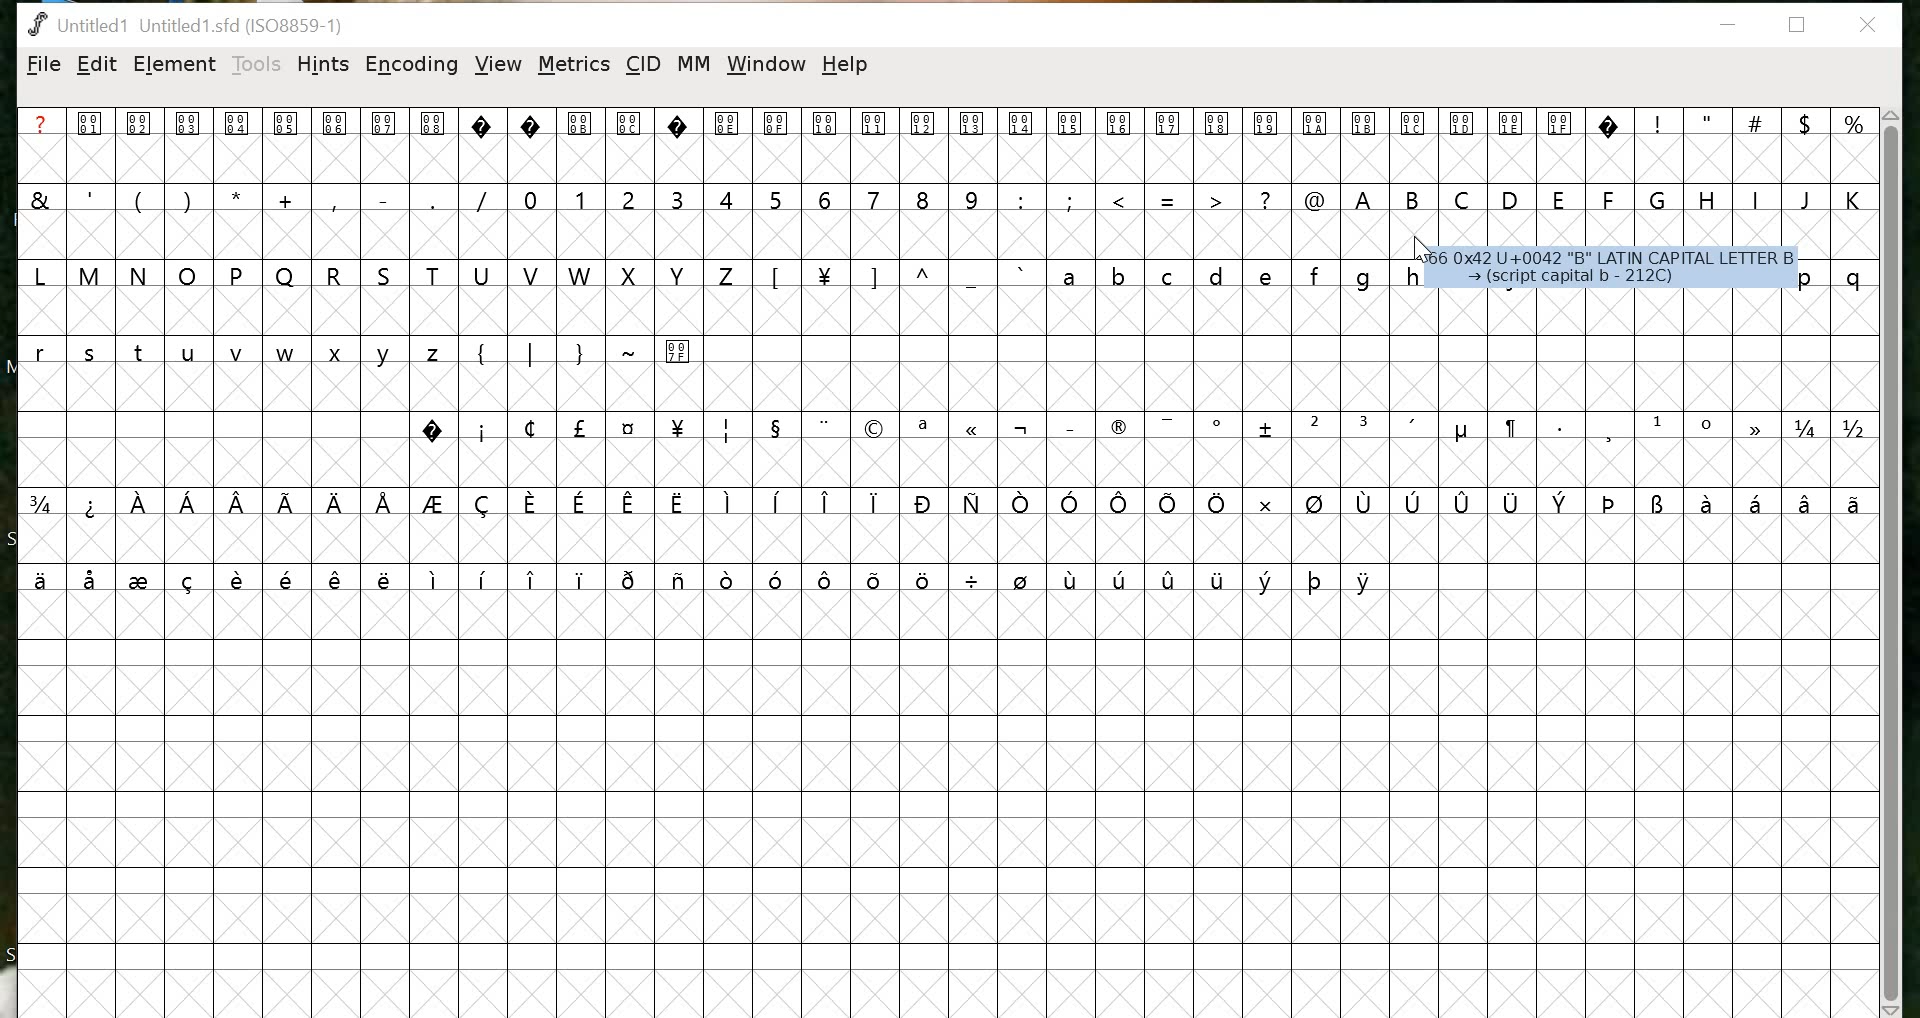  I want to click on Untitled1 Untitled 1.sfd (1IS08859-1), so click(189, 24).